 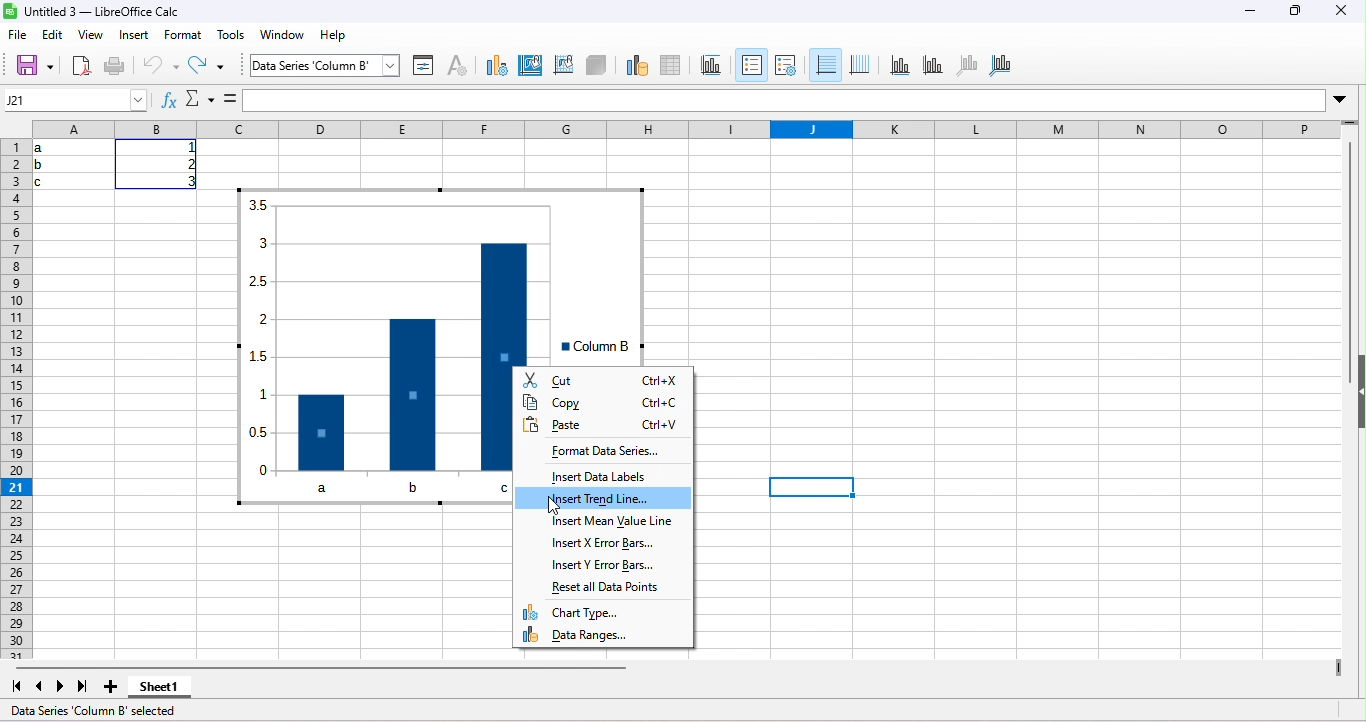 What do you see at coordinates (786, 64) in the screenshot?
I see `legends` at bounding box center [786, 64].